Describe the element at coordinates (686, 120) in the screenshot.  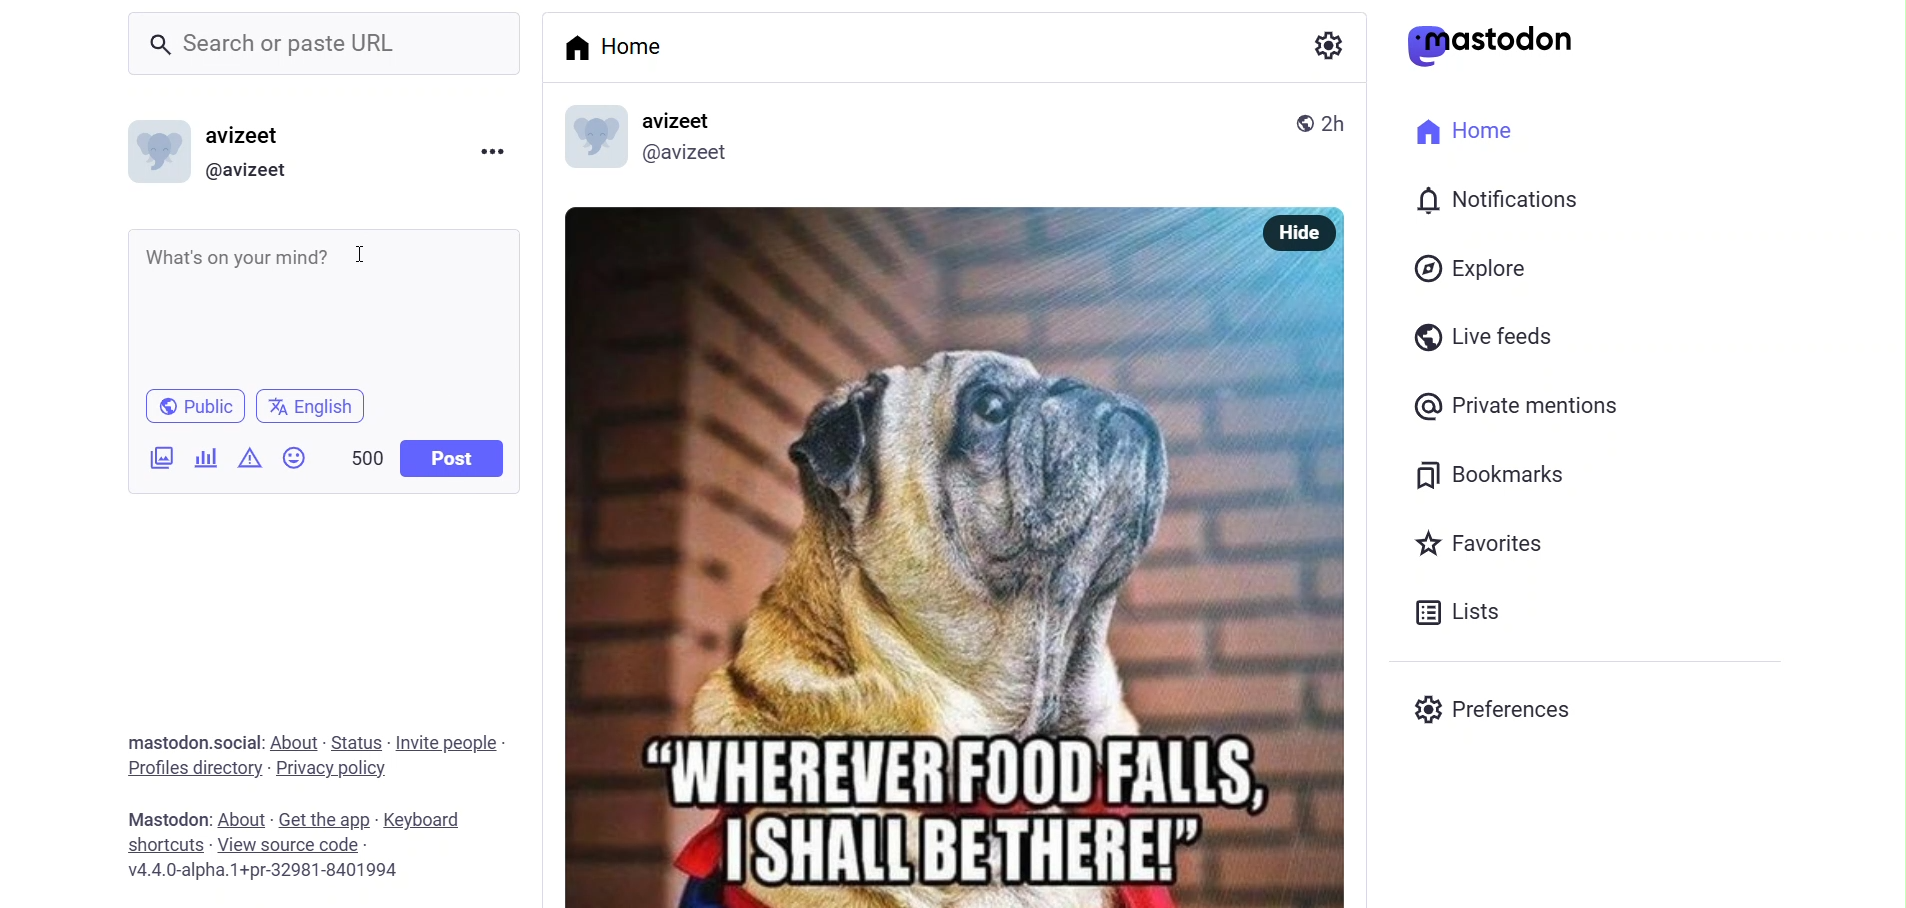
I see `name` at that location.